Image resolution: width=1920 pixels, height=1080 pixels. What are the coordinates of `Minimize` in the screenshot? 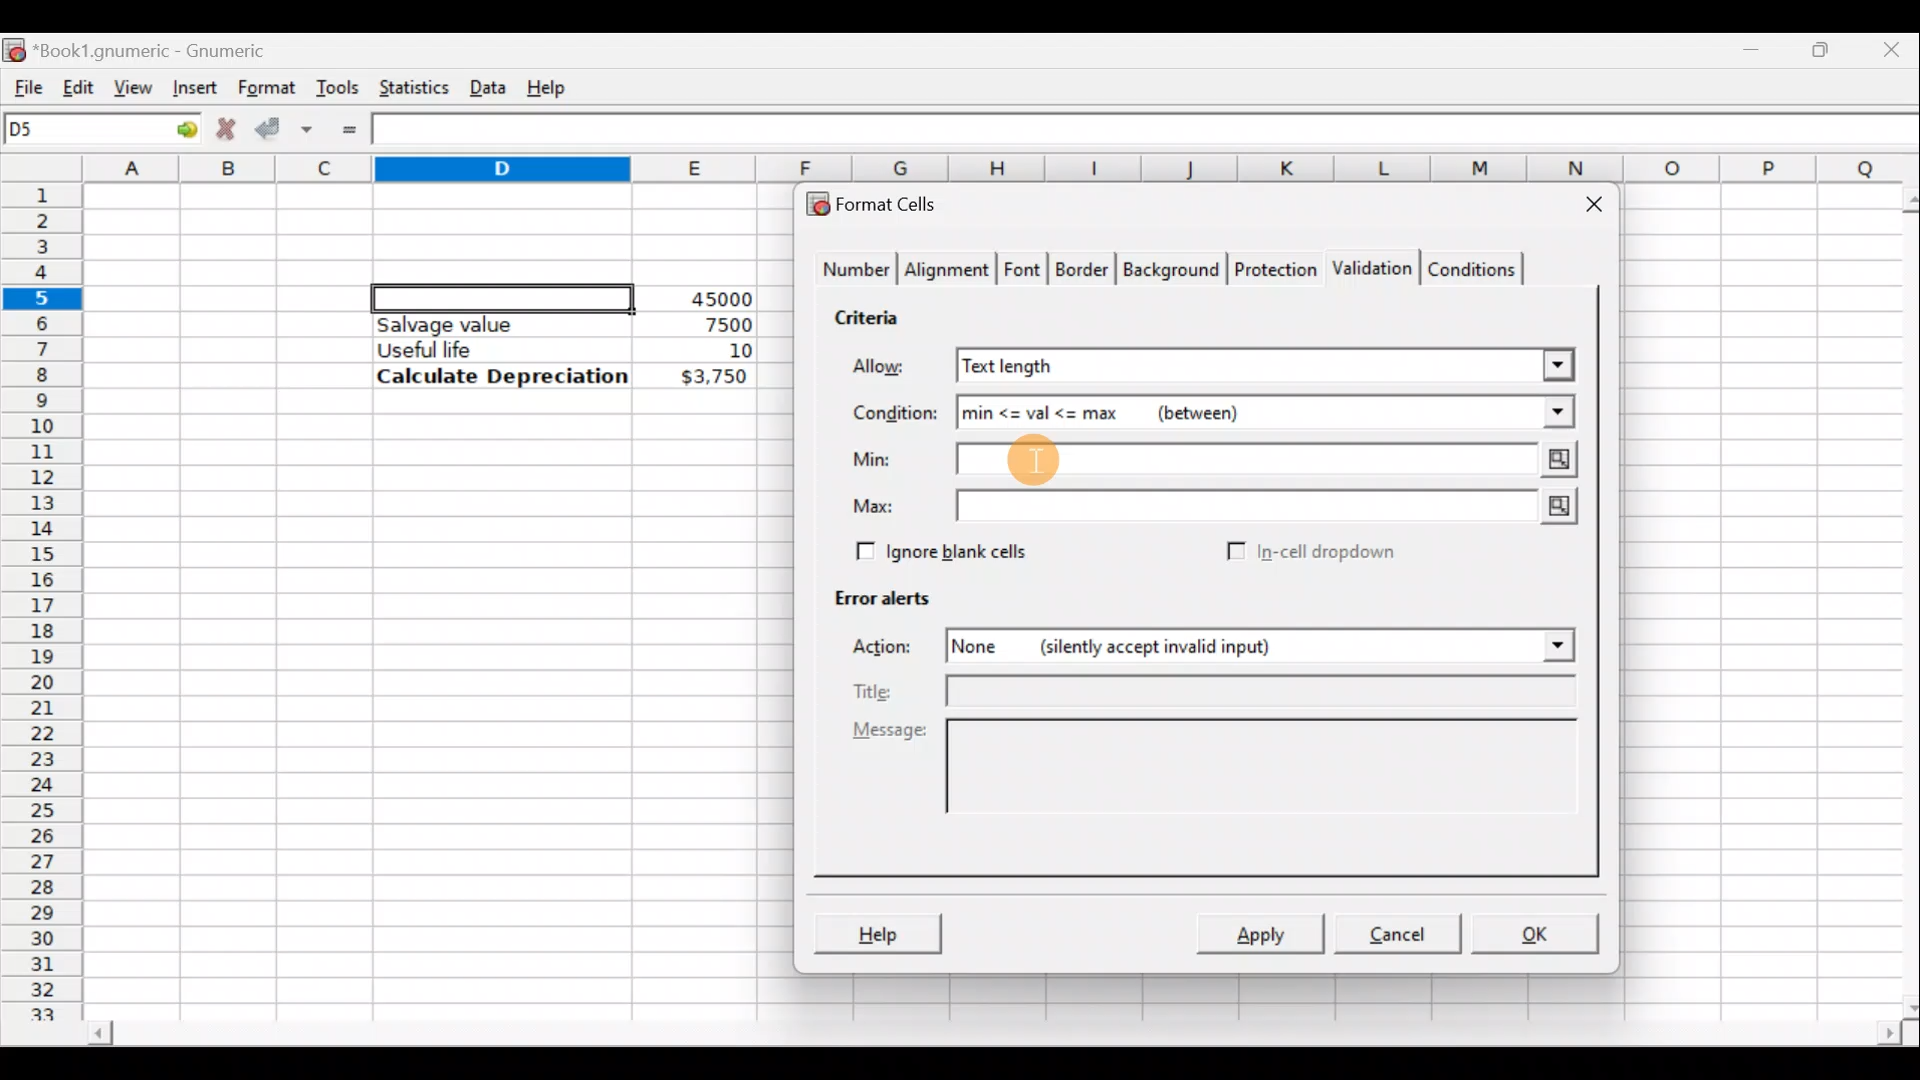 It's located at (1756, 45).